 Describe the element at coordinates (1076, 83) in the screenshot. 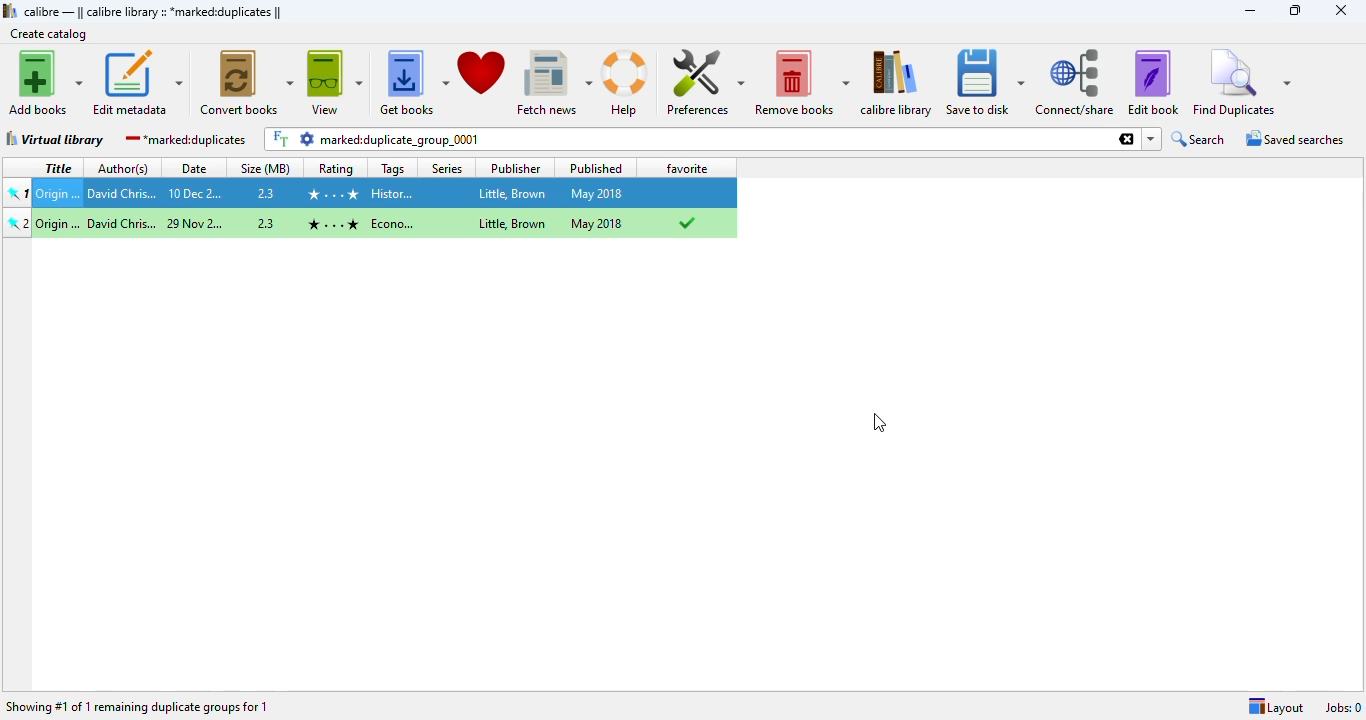

I see `connect/share` at that location.